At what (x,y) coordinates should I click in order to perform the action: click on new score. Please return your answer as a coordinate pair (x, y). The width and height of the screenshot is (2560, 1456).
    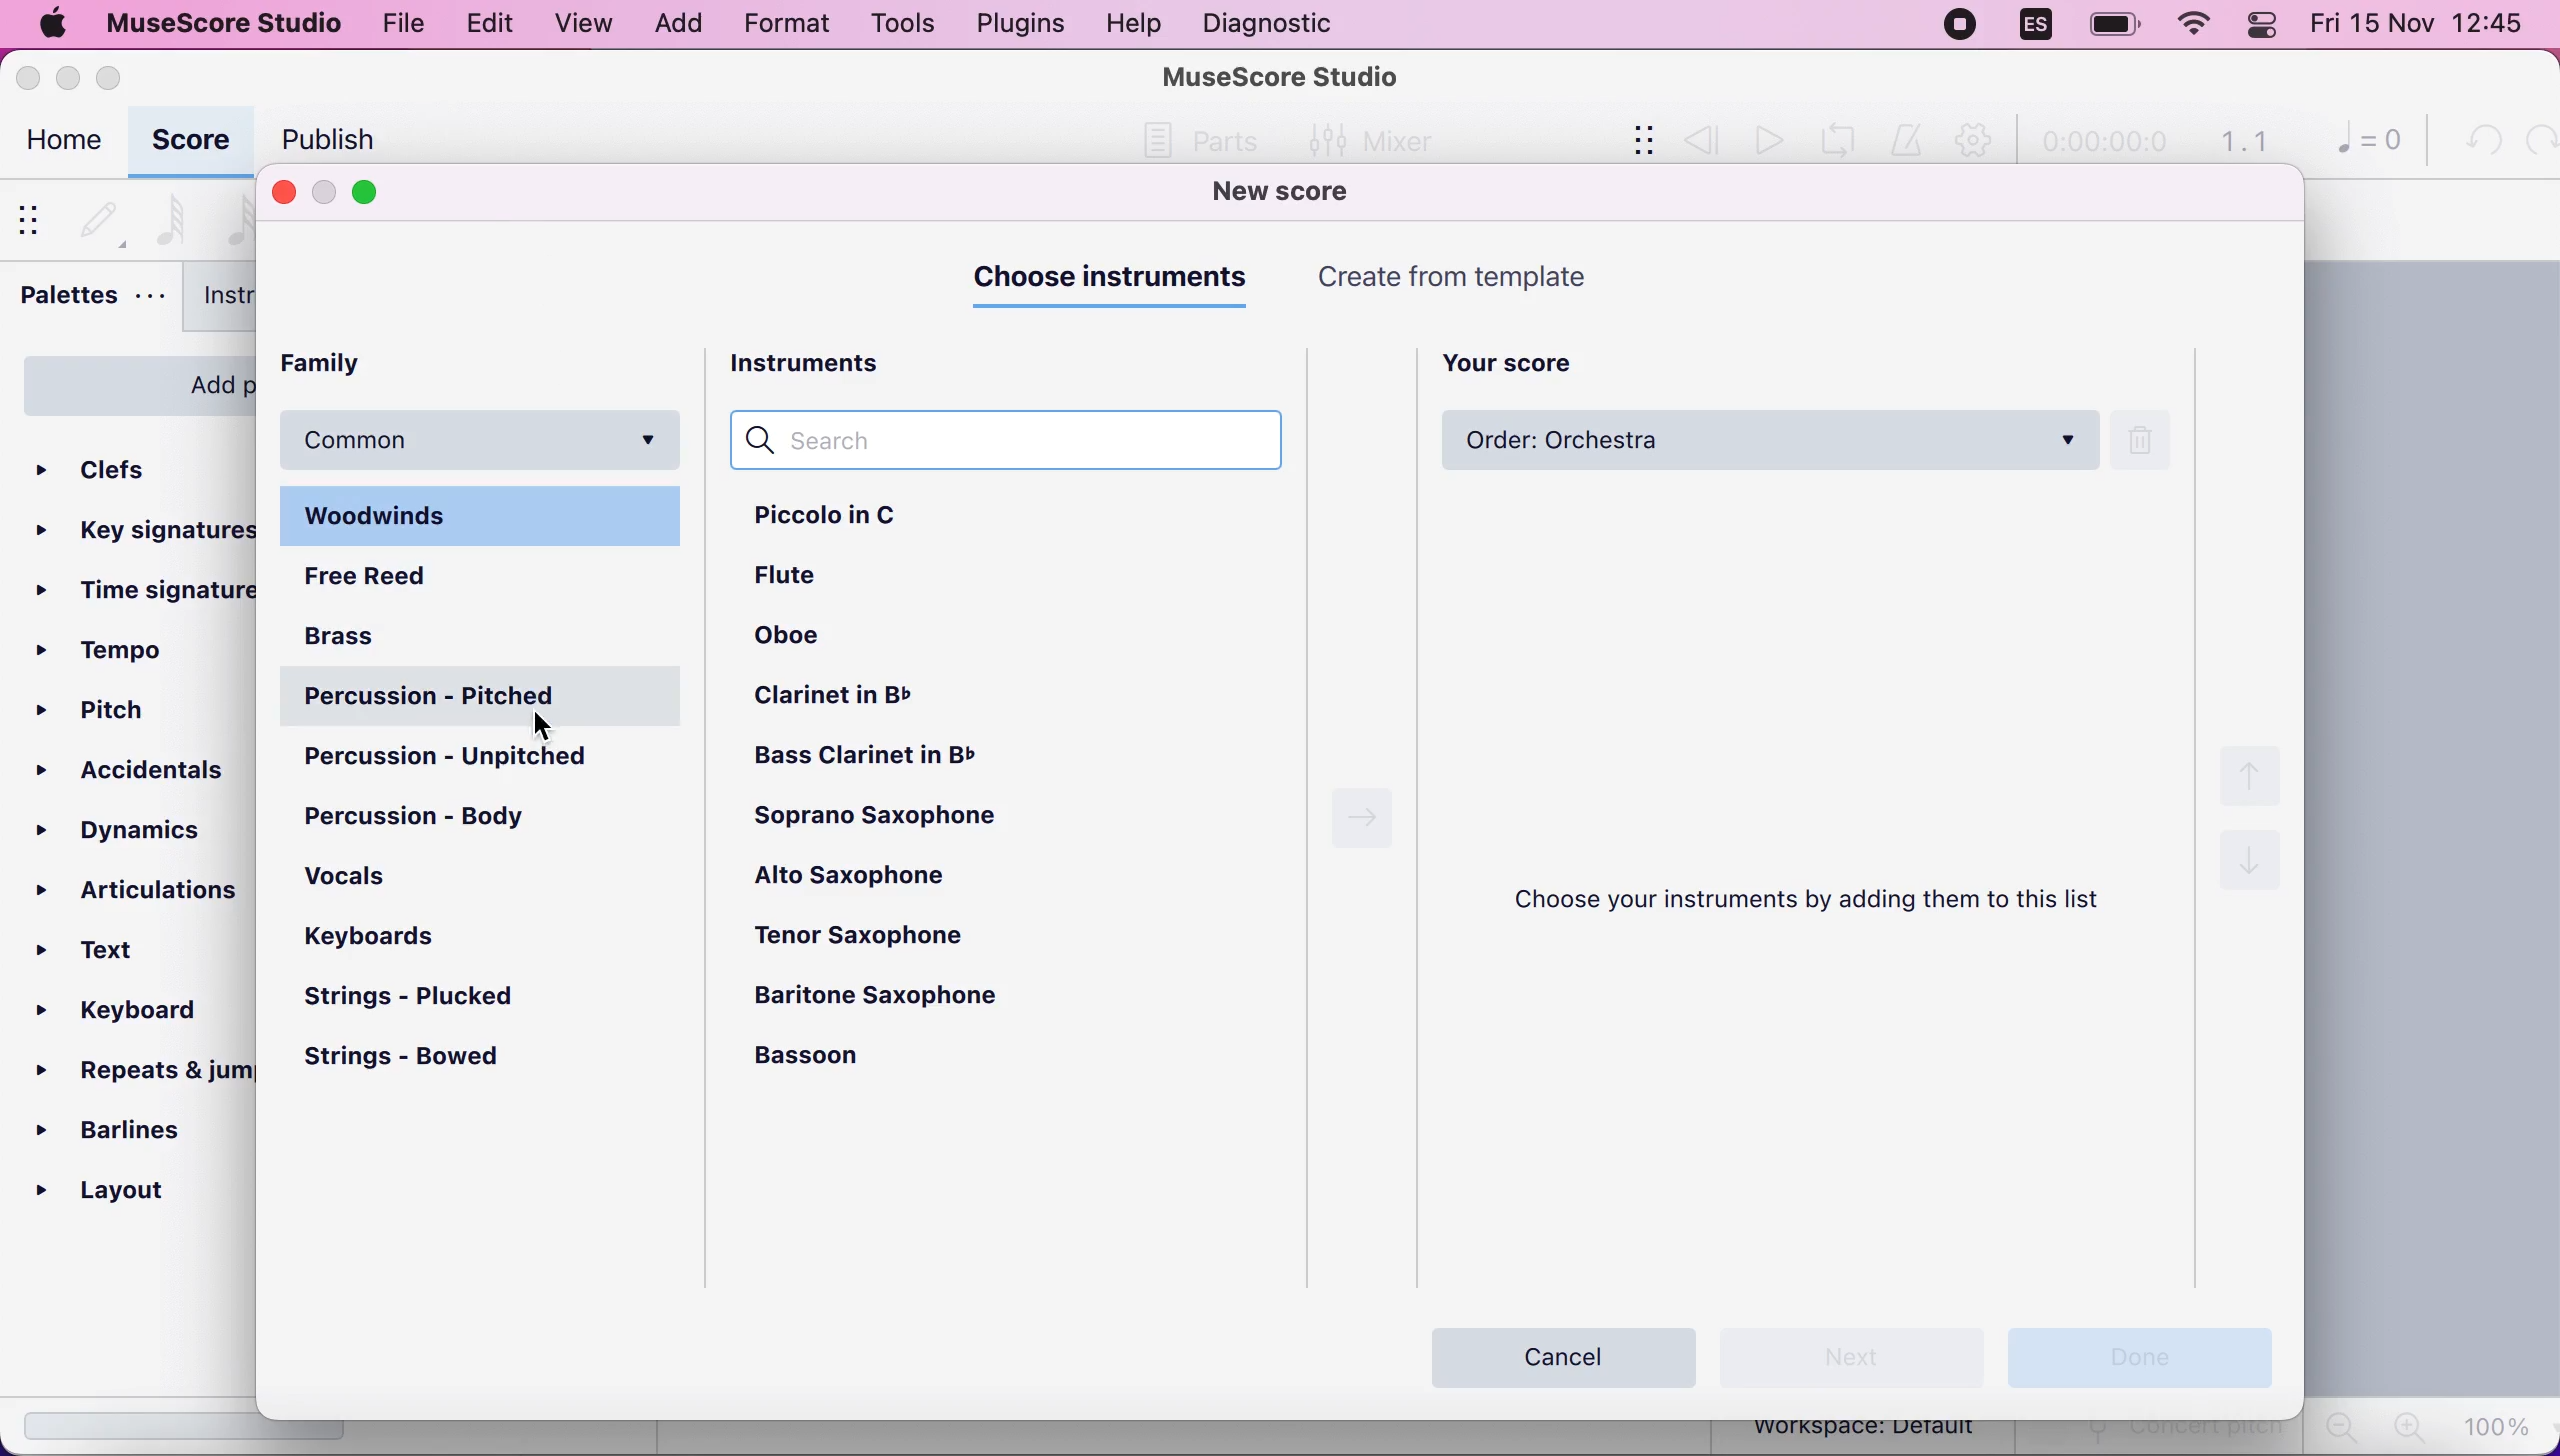
    Looking at the image, I should click on (1309, 193).